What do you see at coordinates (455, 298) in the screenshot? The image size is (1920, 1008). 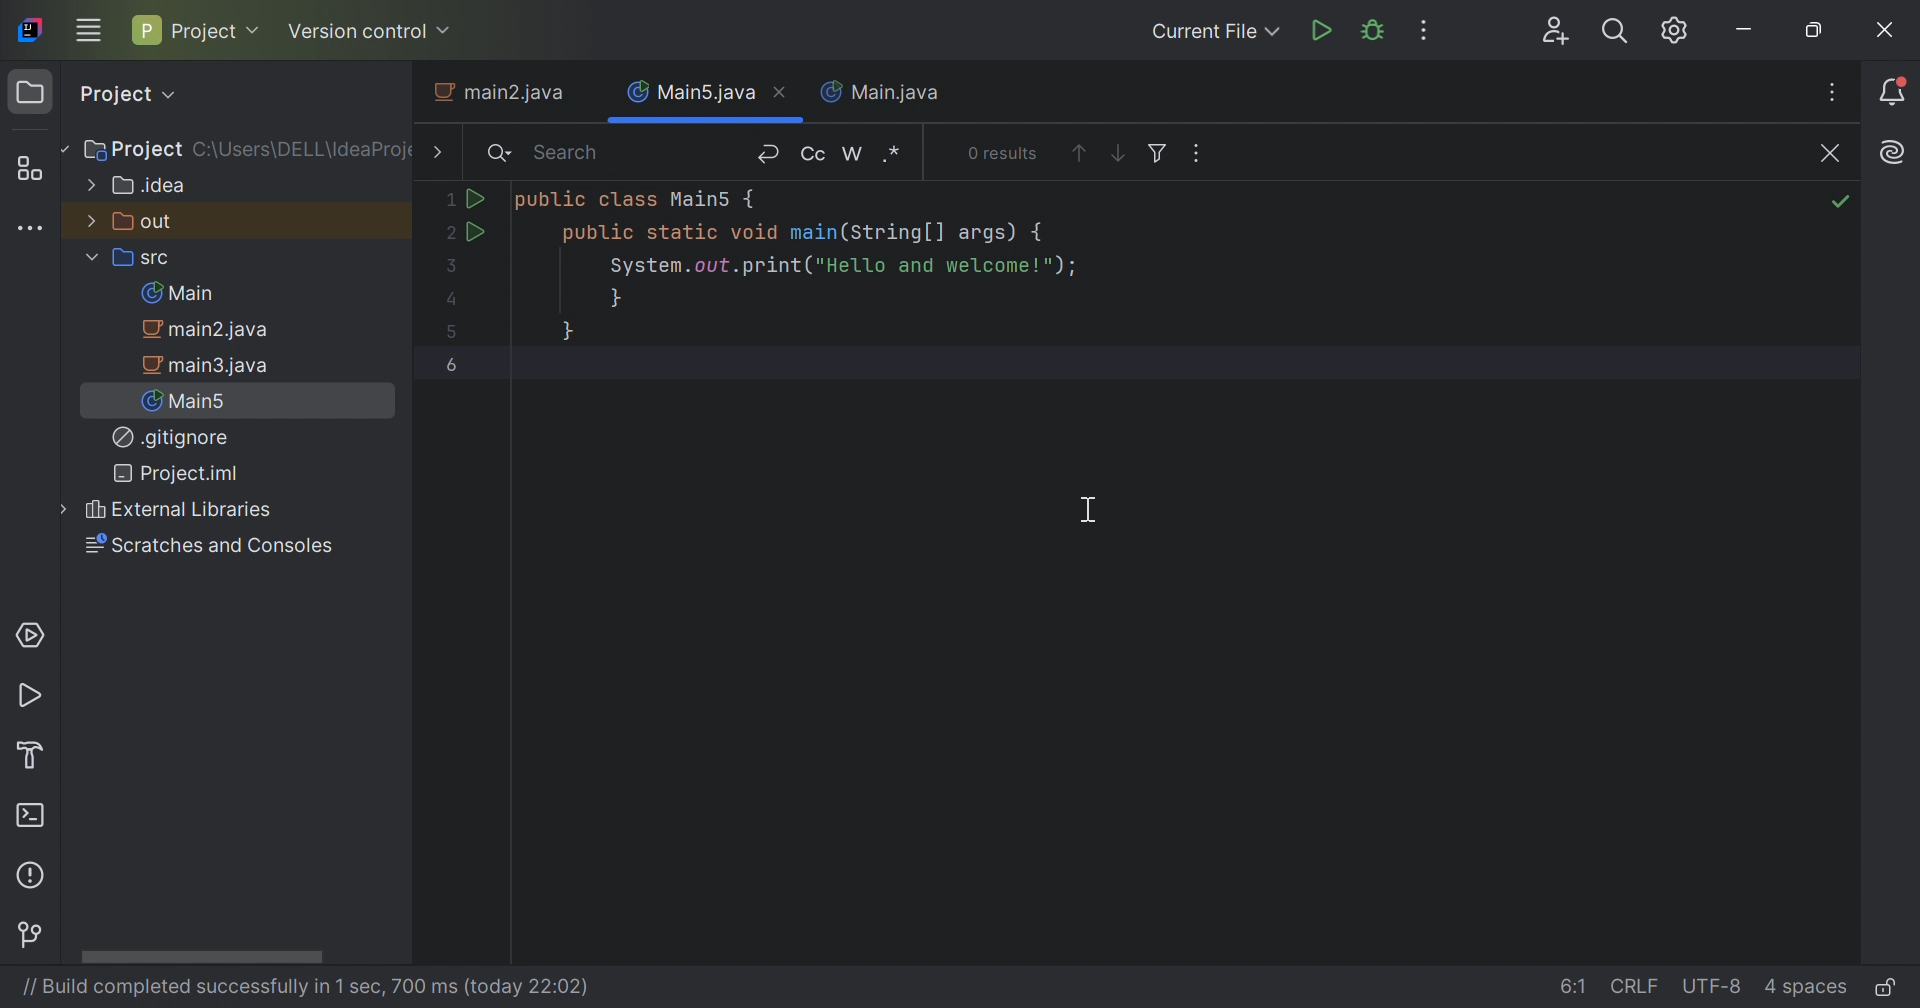 I see `` at bounding box center [455, 298].